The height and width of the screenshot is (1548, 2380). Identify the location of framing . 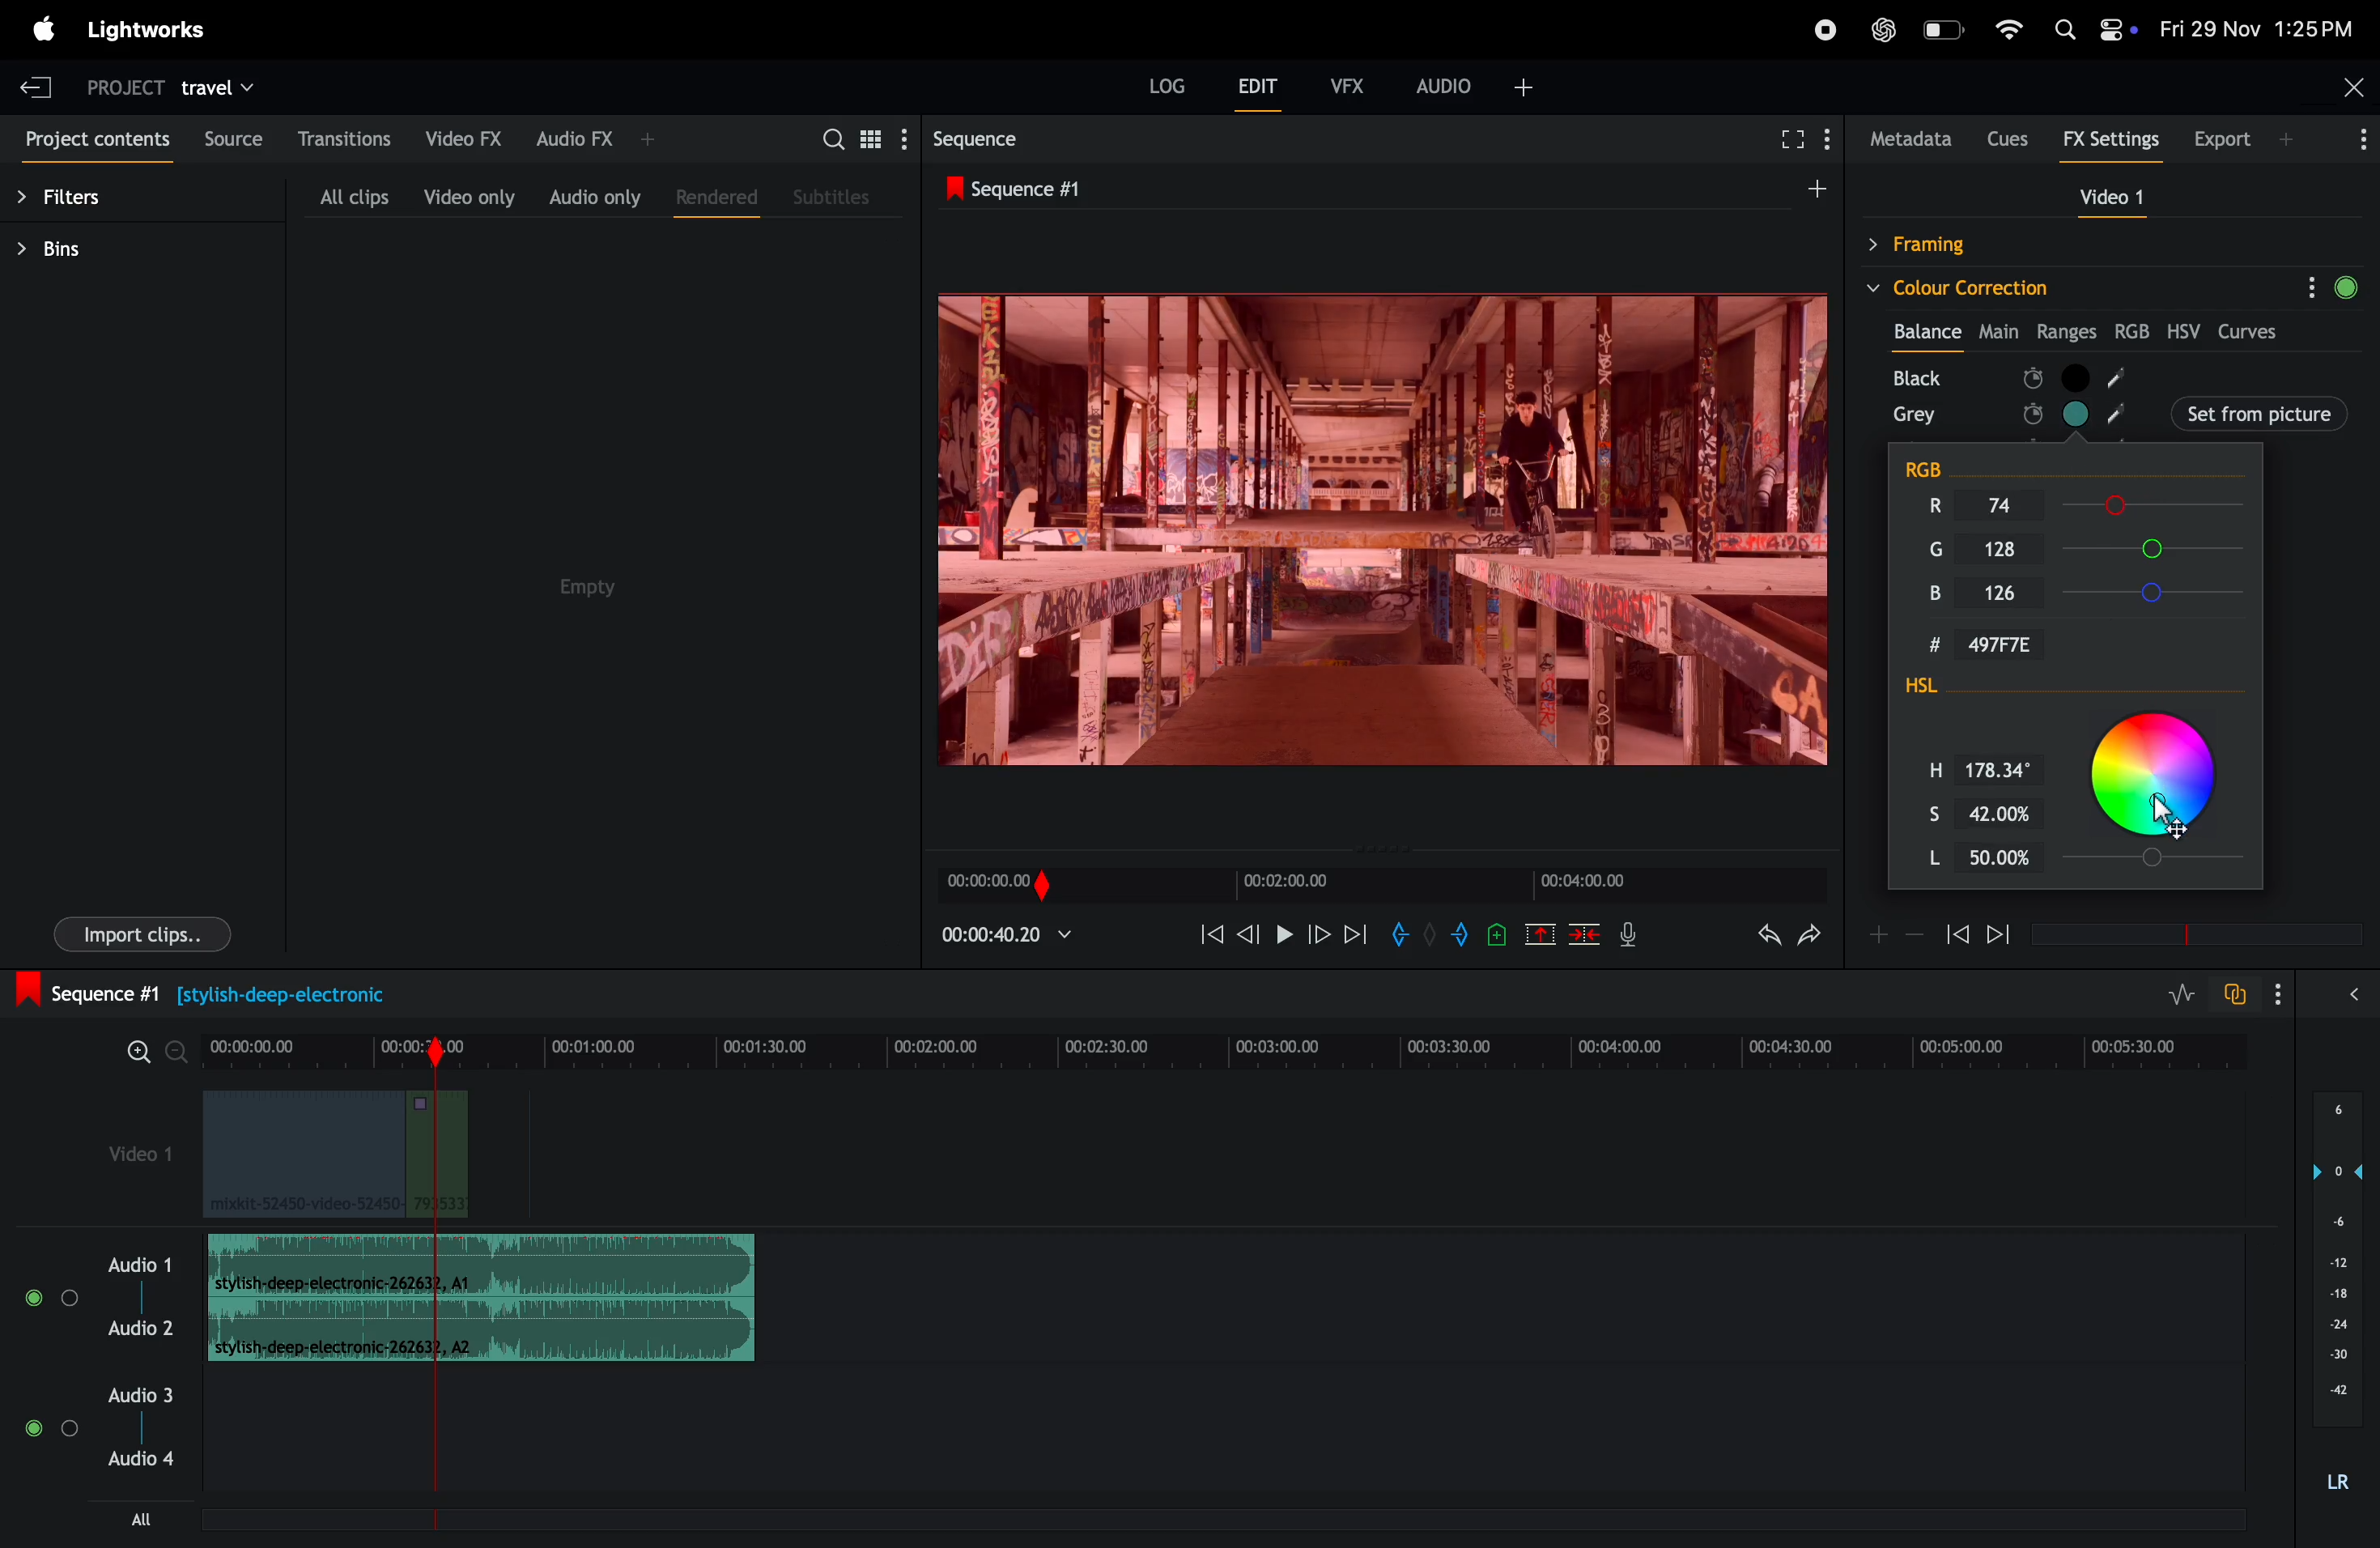
(2016, 244).